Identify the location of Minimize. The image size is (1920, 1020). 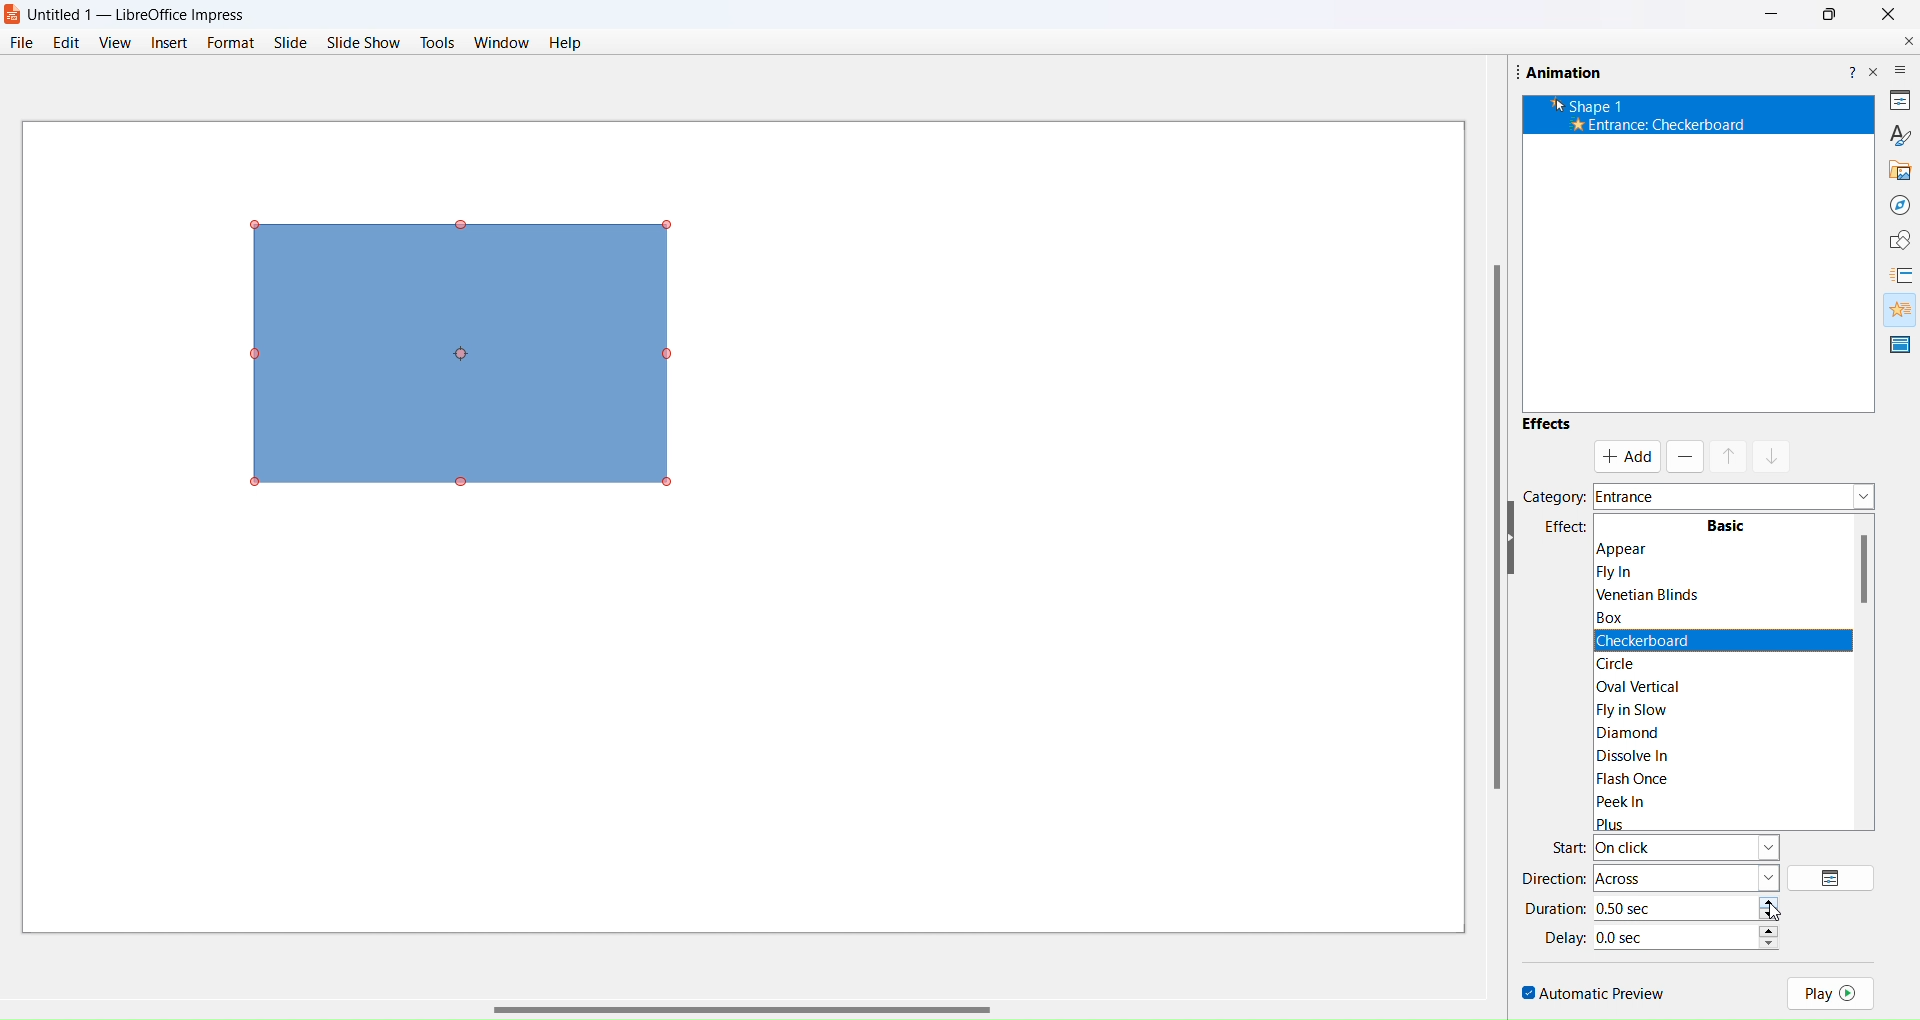
(1768, 17).